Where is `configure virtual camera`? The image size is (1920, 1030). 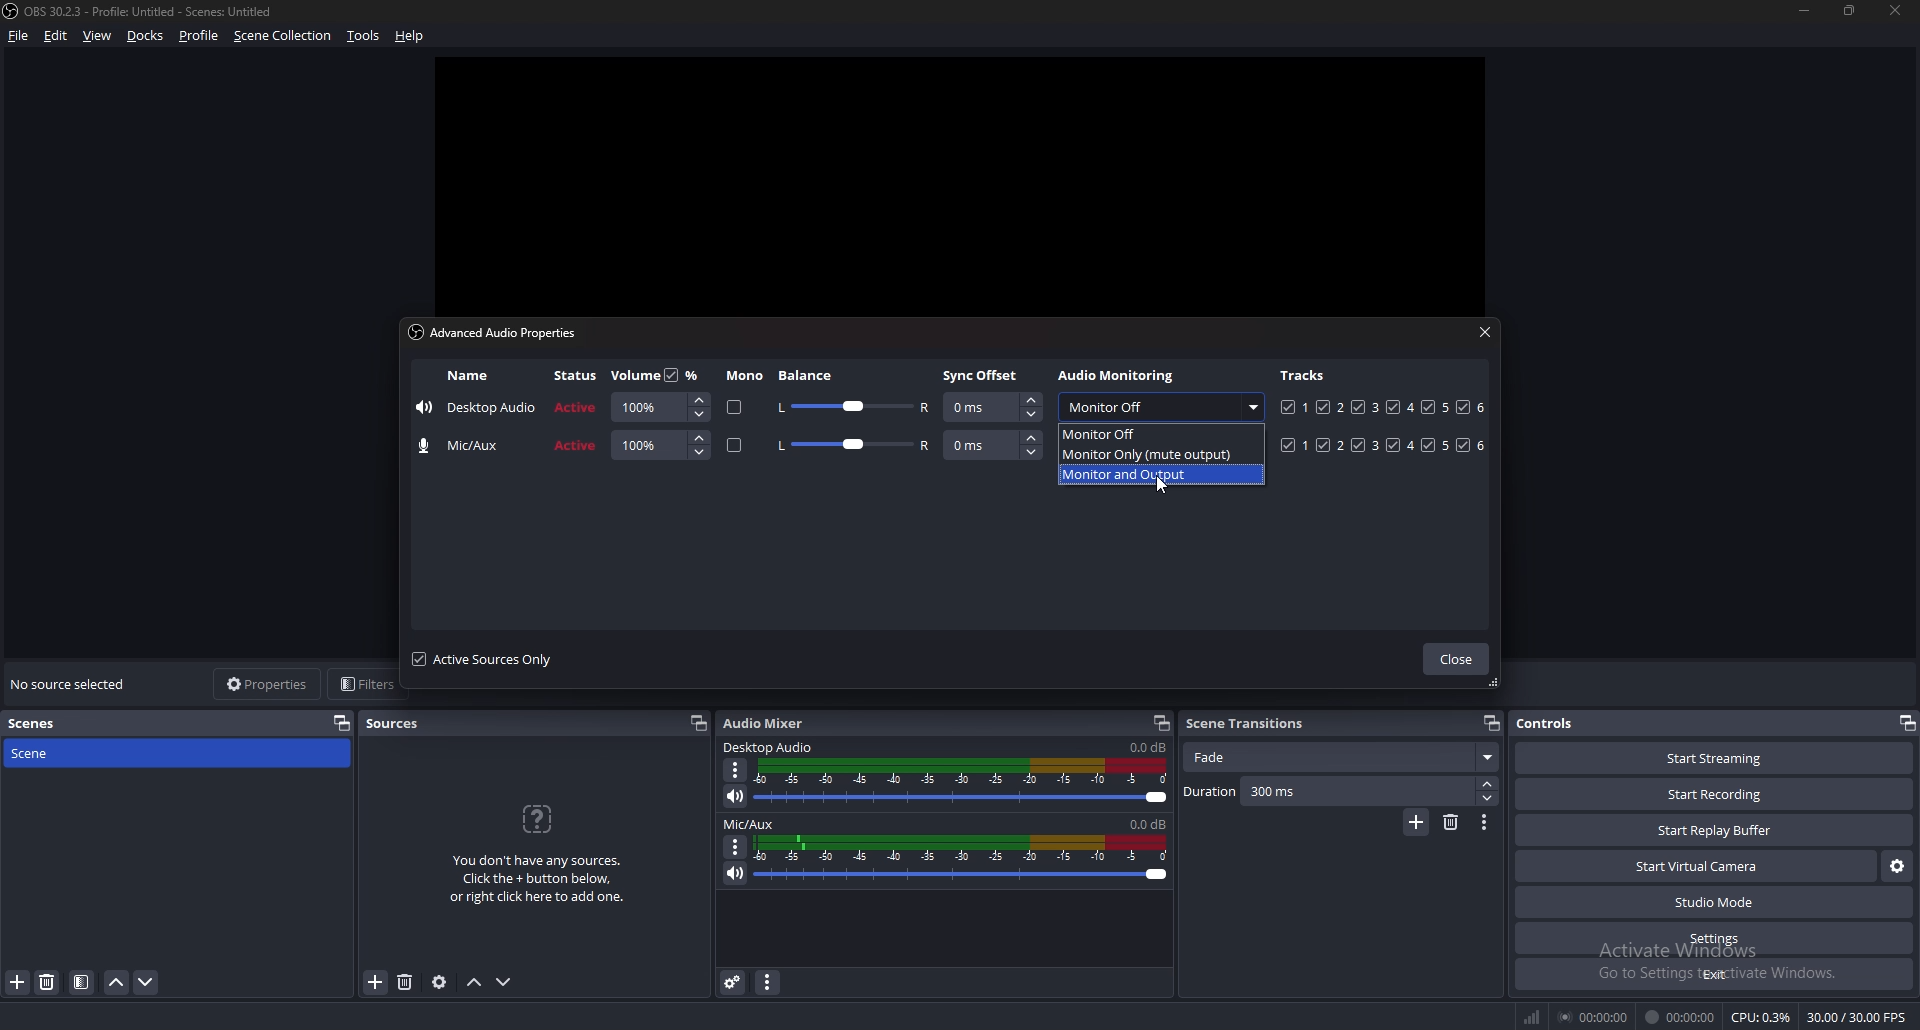
configure virtual camera is located at coordinates (1897, 867).